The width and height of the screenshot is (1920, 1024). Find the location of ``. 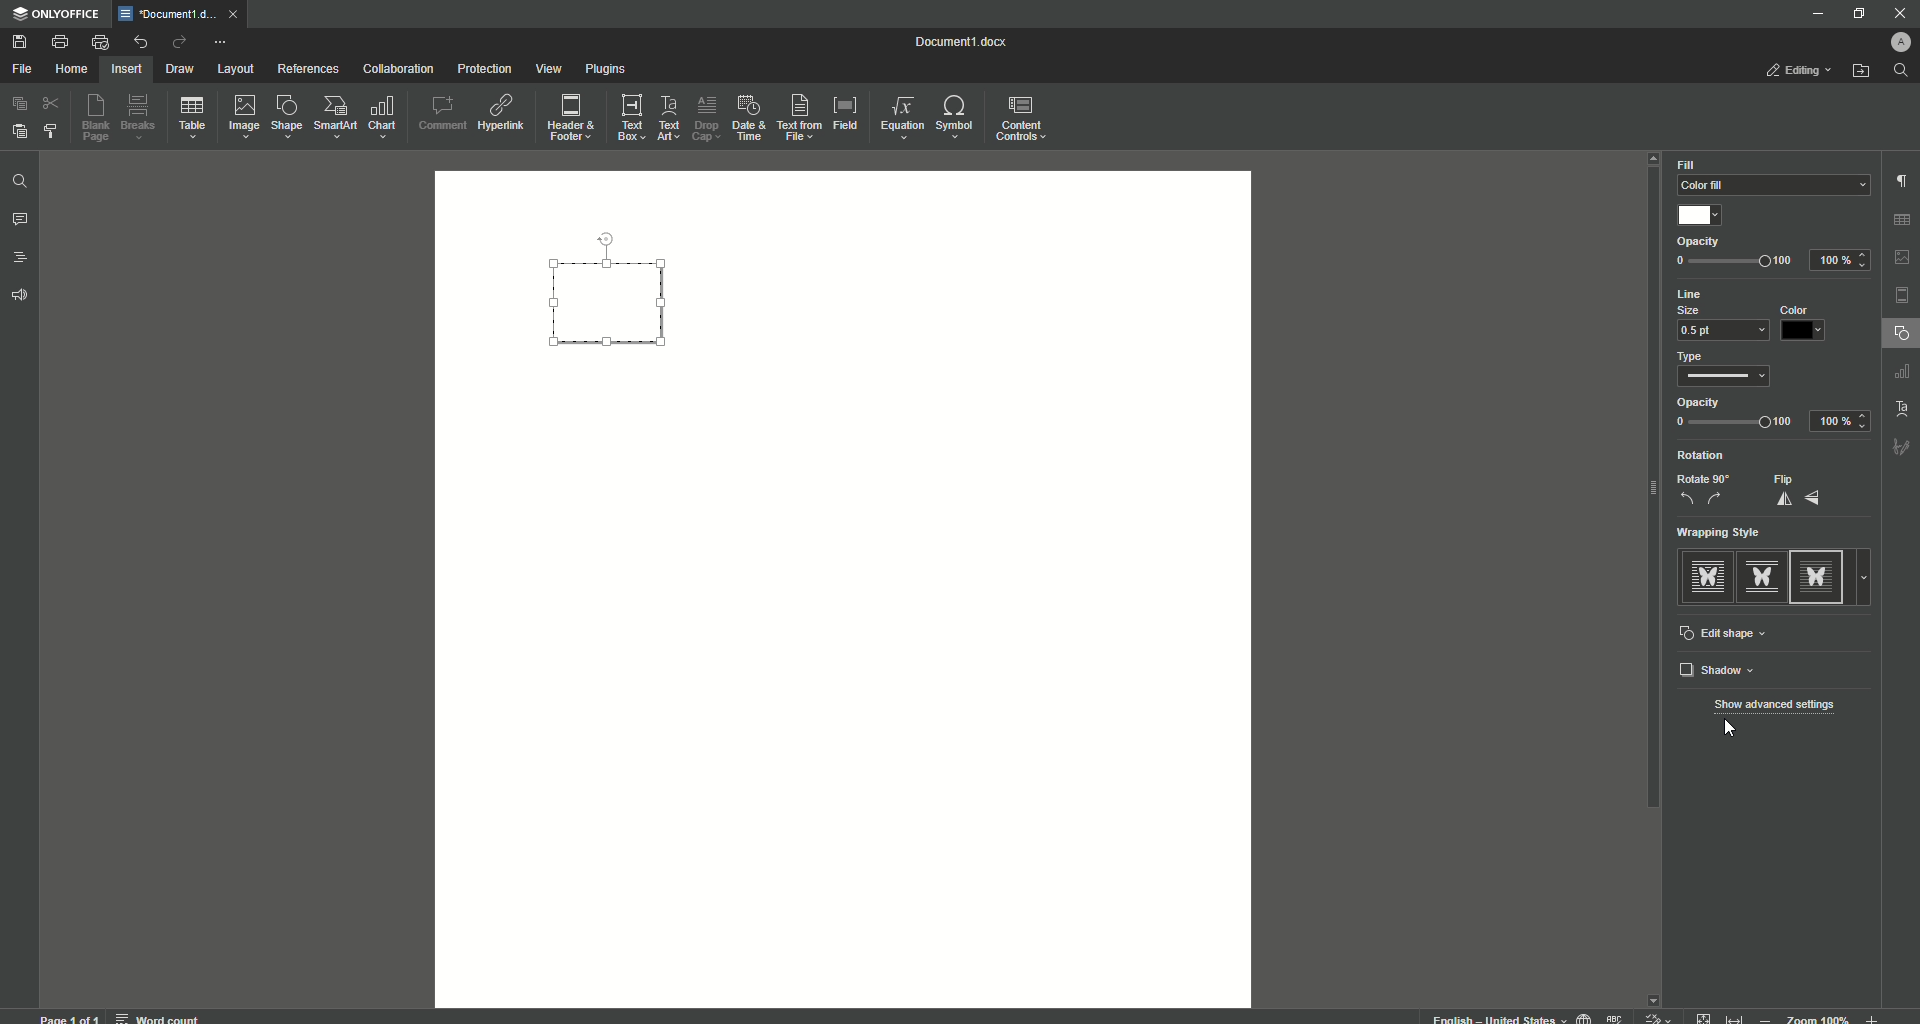

 is located at coordinates (484, 71).